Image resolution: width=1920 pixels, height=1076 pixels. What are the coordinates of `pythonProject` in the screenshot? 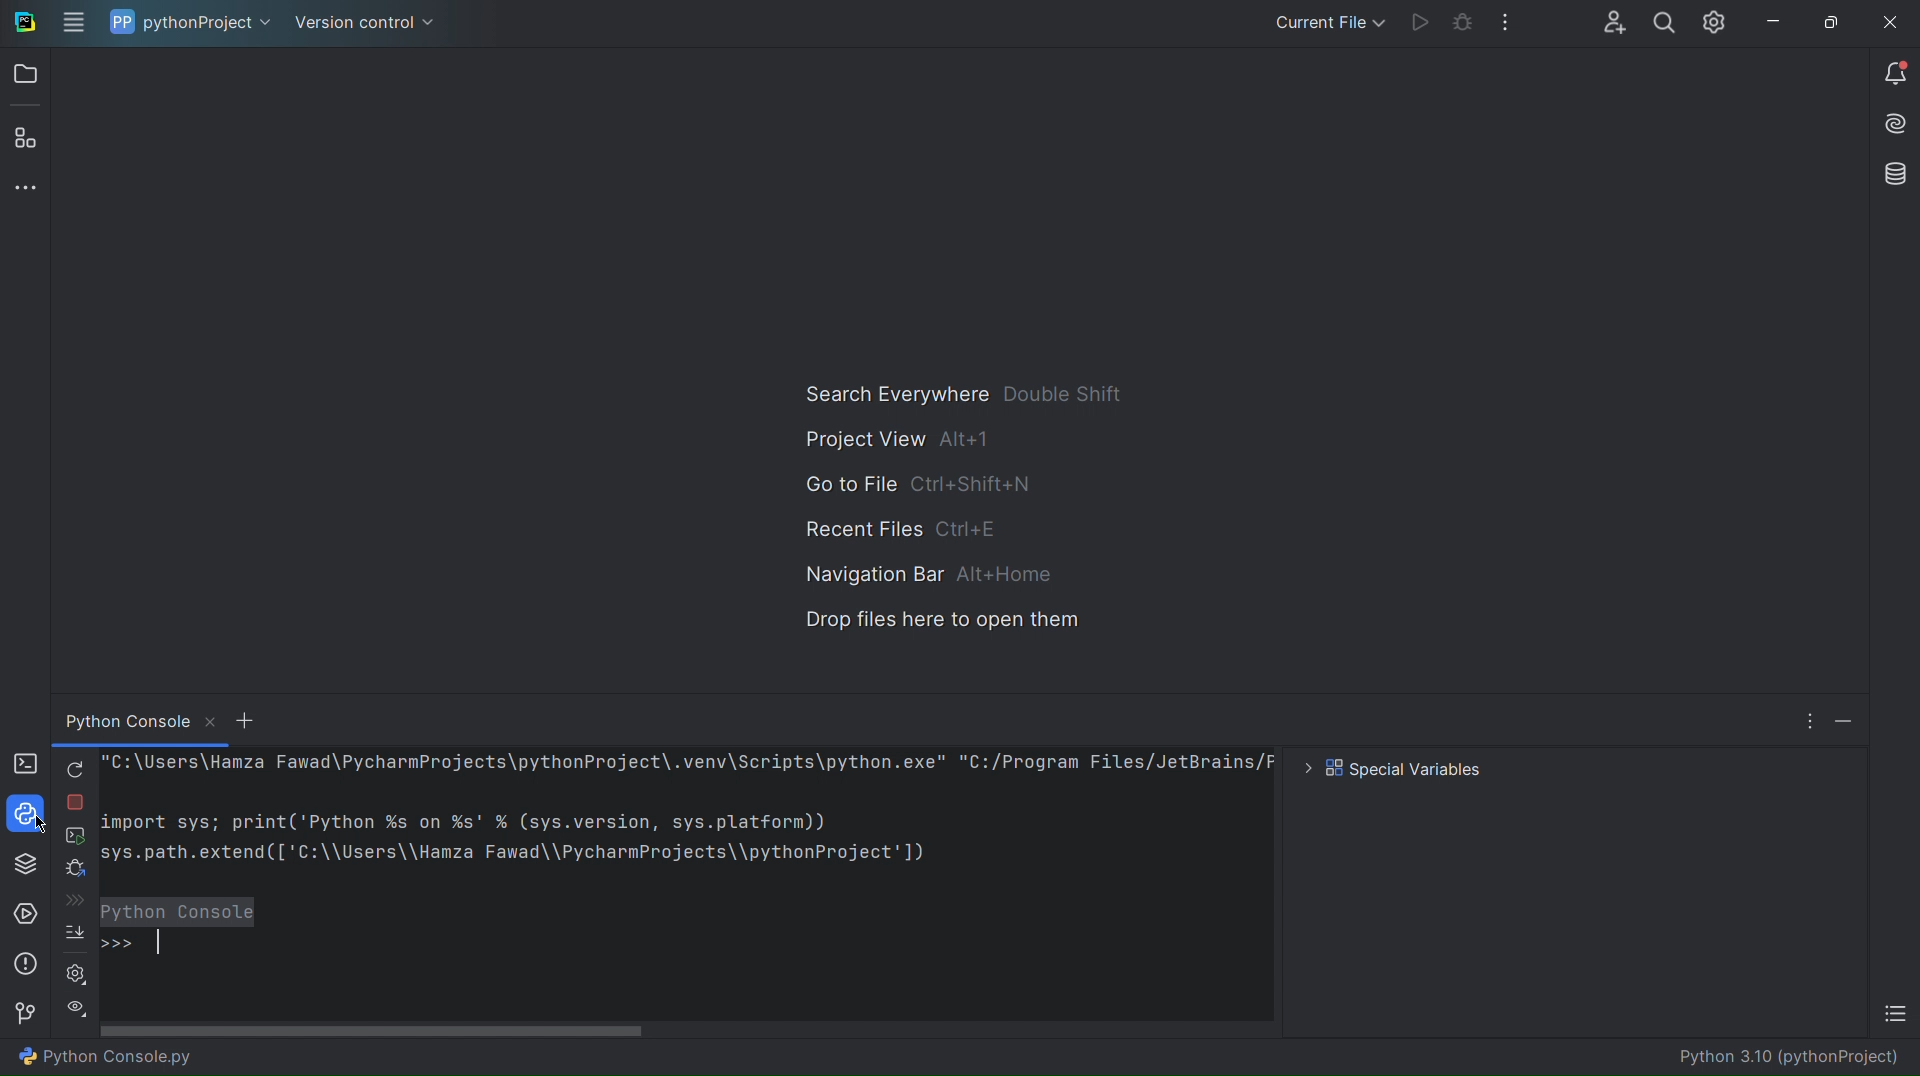 It's located at (183, 23).